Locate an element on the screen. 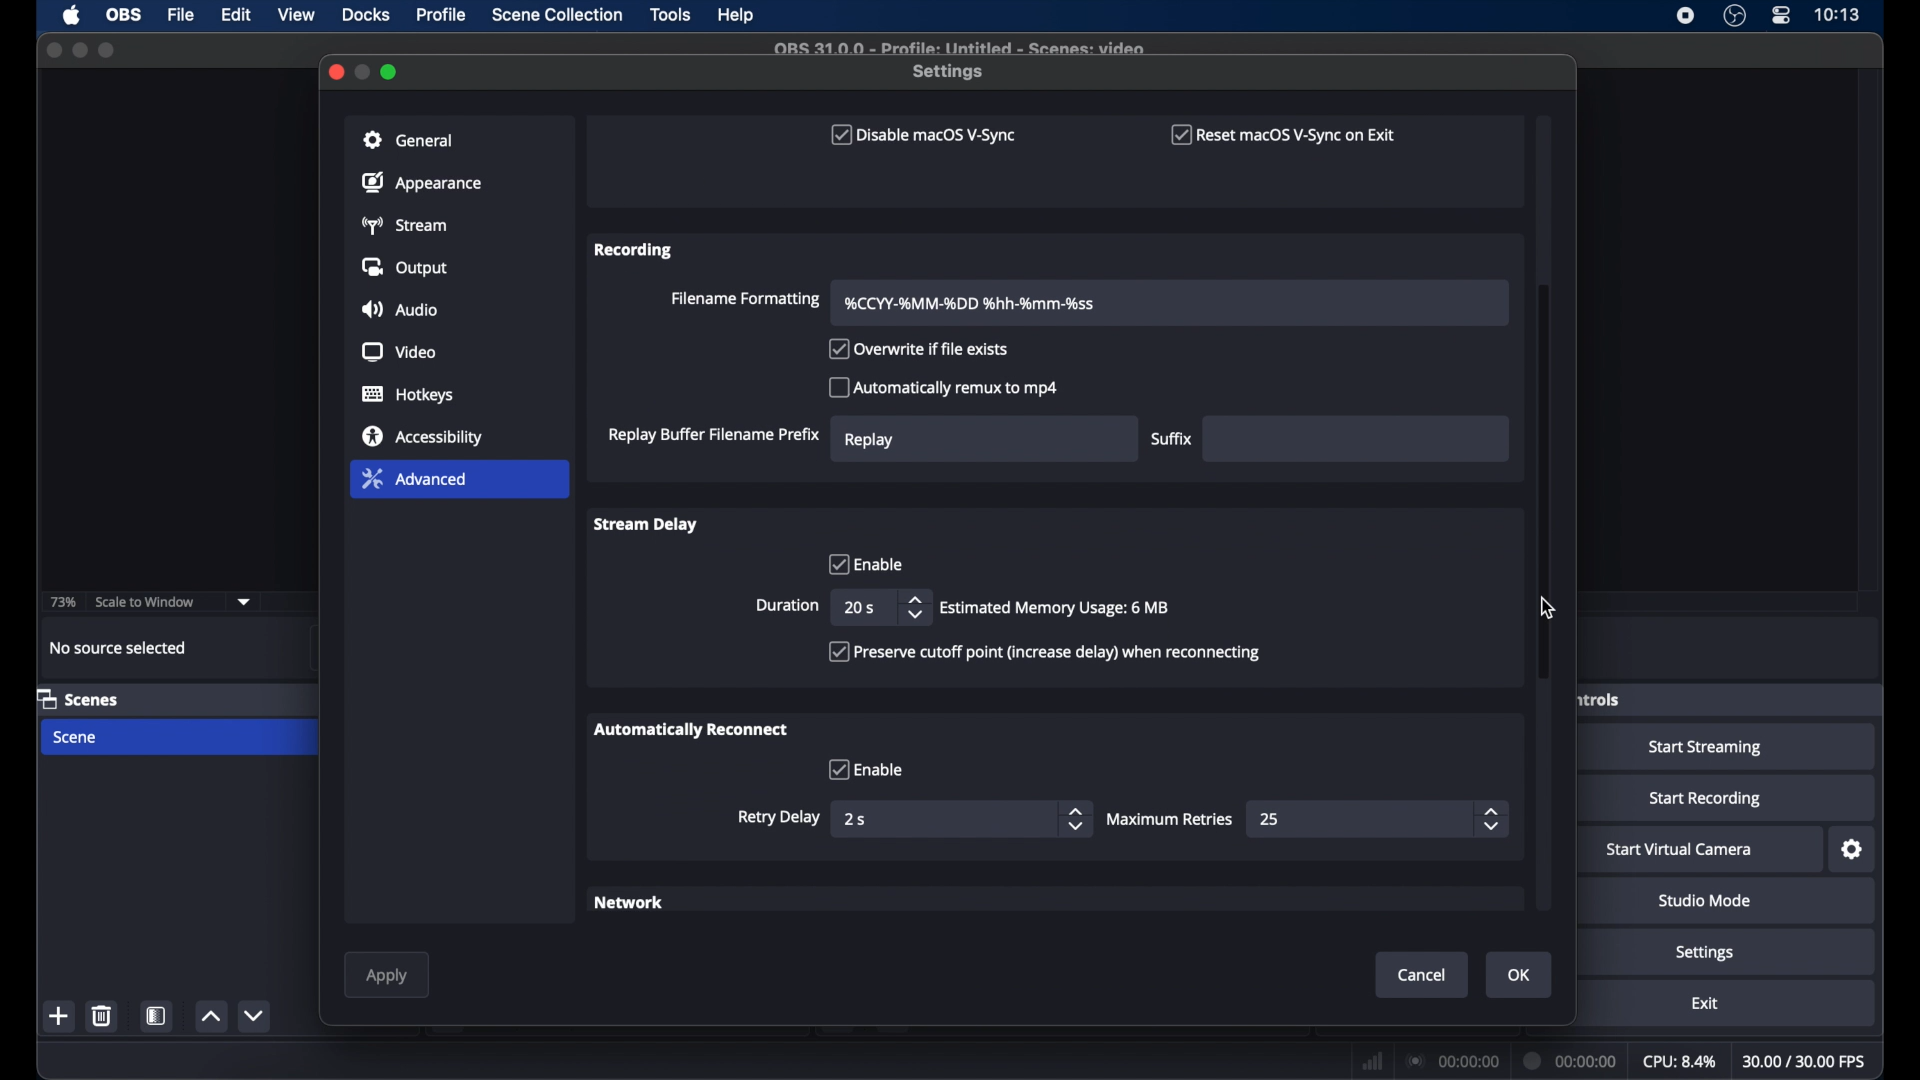 The width and height of the screenshot is (1920, 1080). automatically reconnect is located at coordinates (691, 729).